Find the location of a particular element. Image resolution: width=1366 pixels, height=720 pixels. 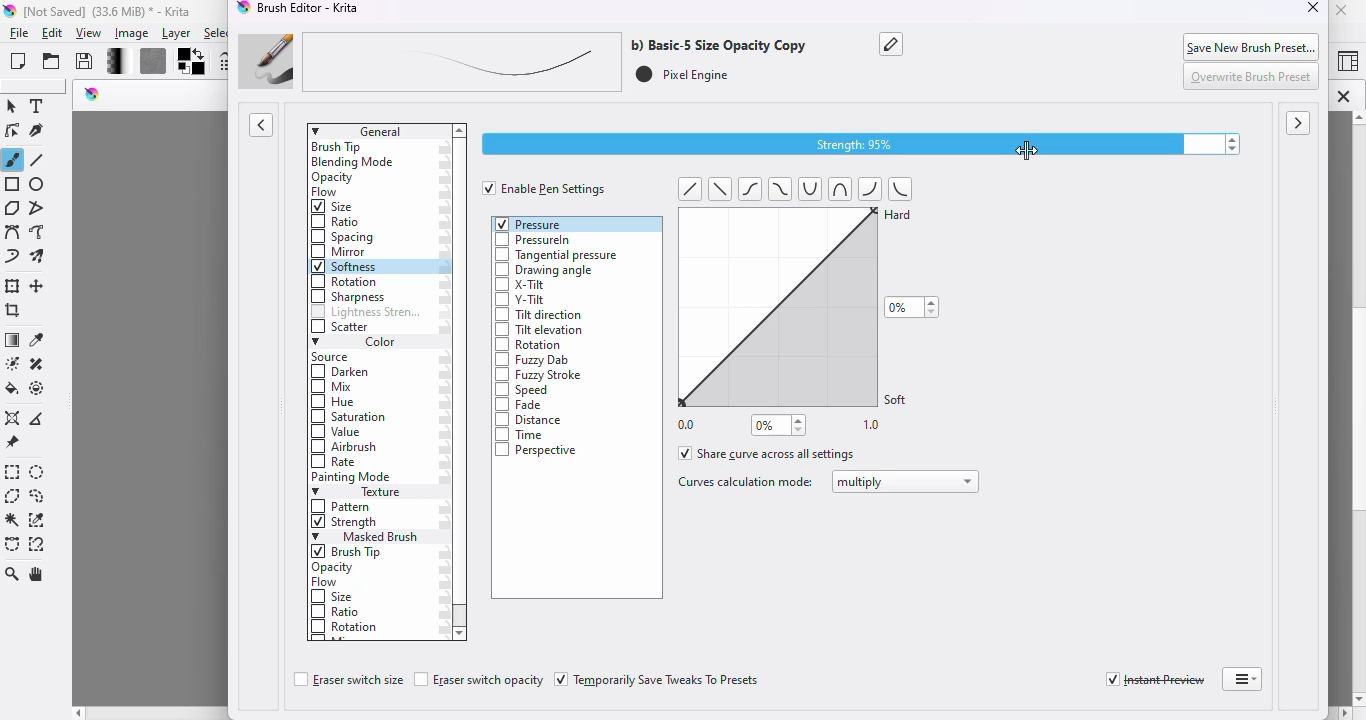

choose workspace is located at coordinates (1347, 63).